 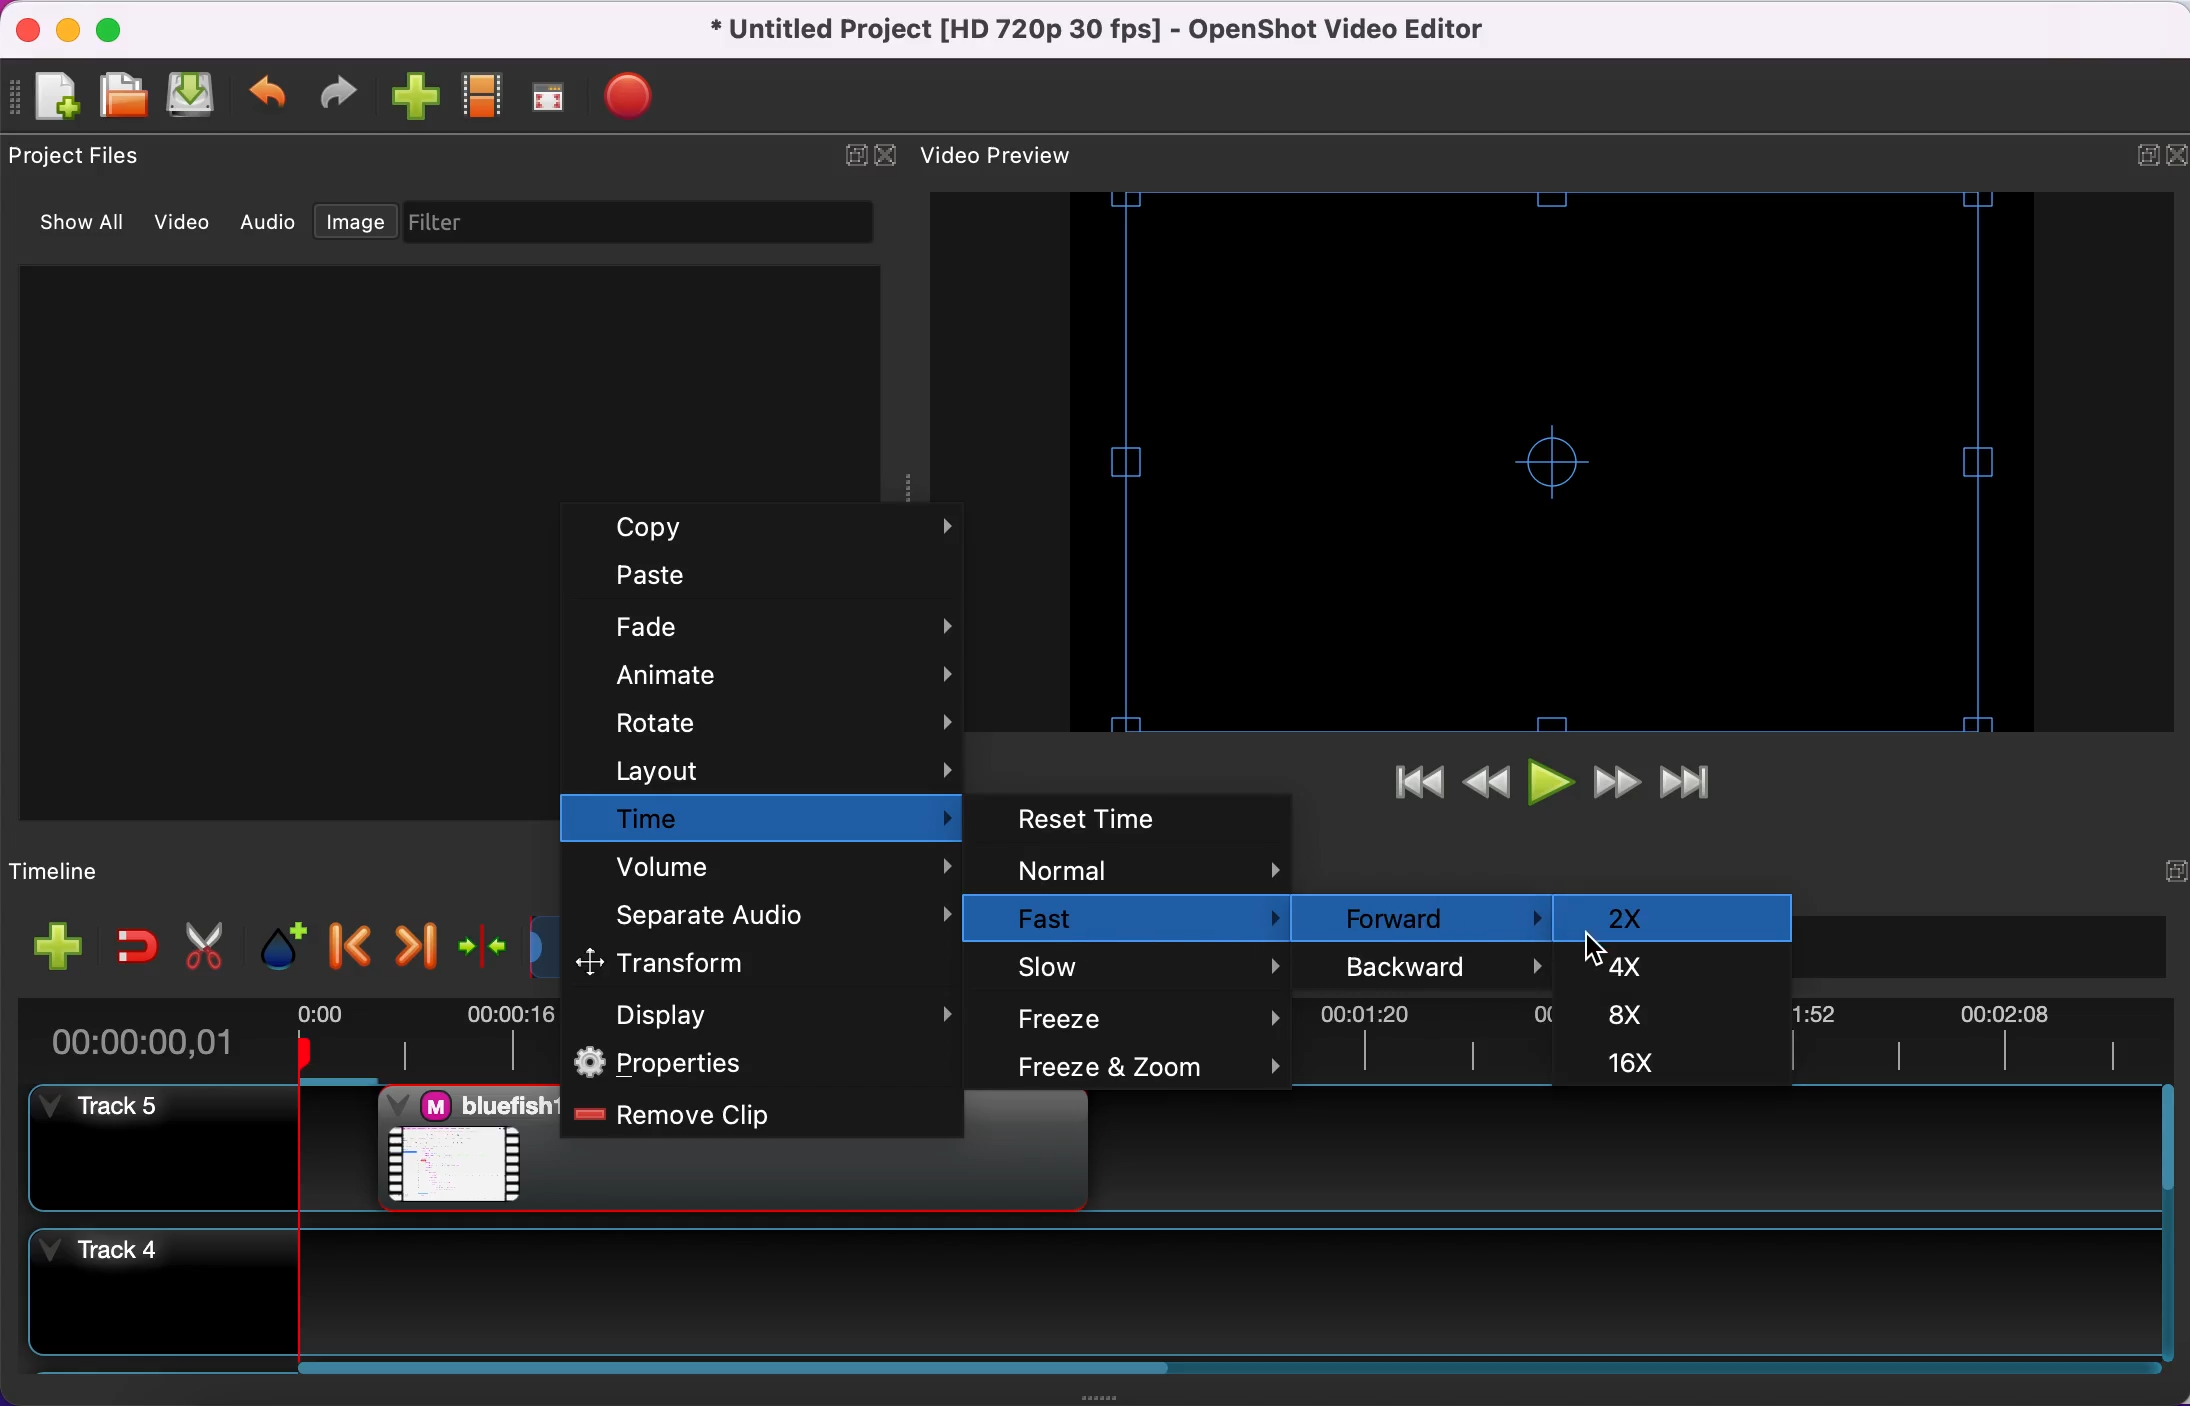 I want to click on video, so click(x=186, y=225).